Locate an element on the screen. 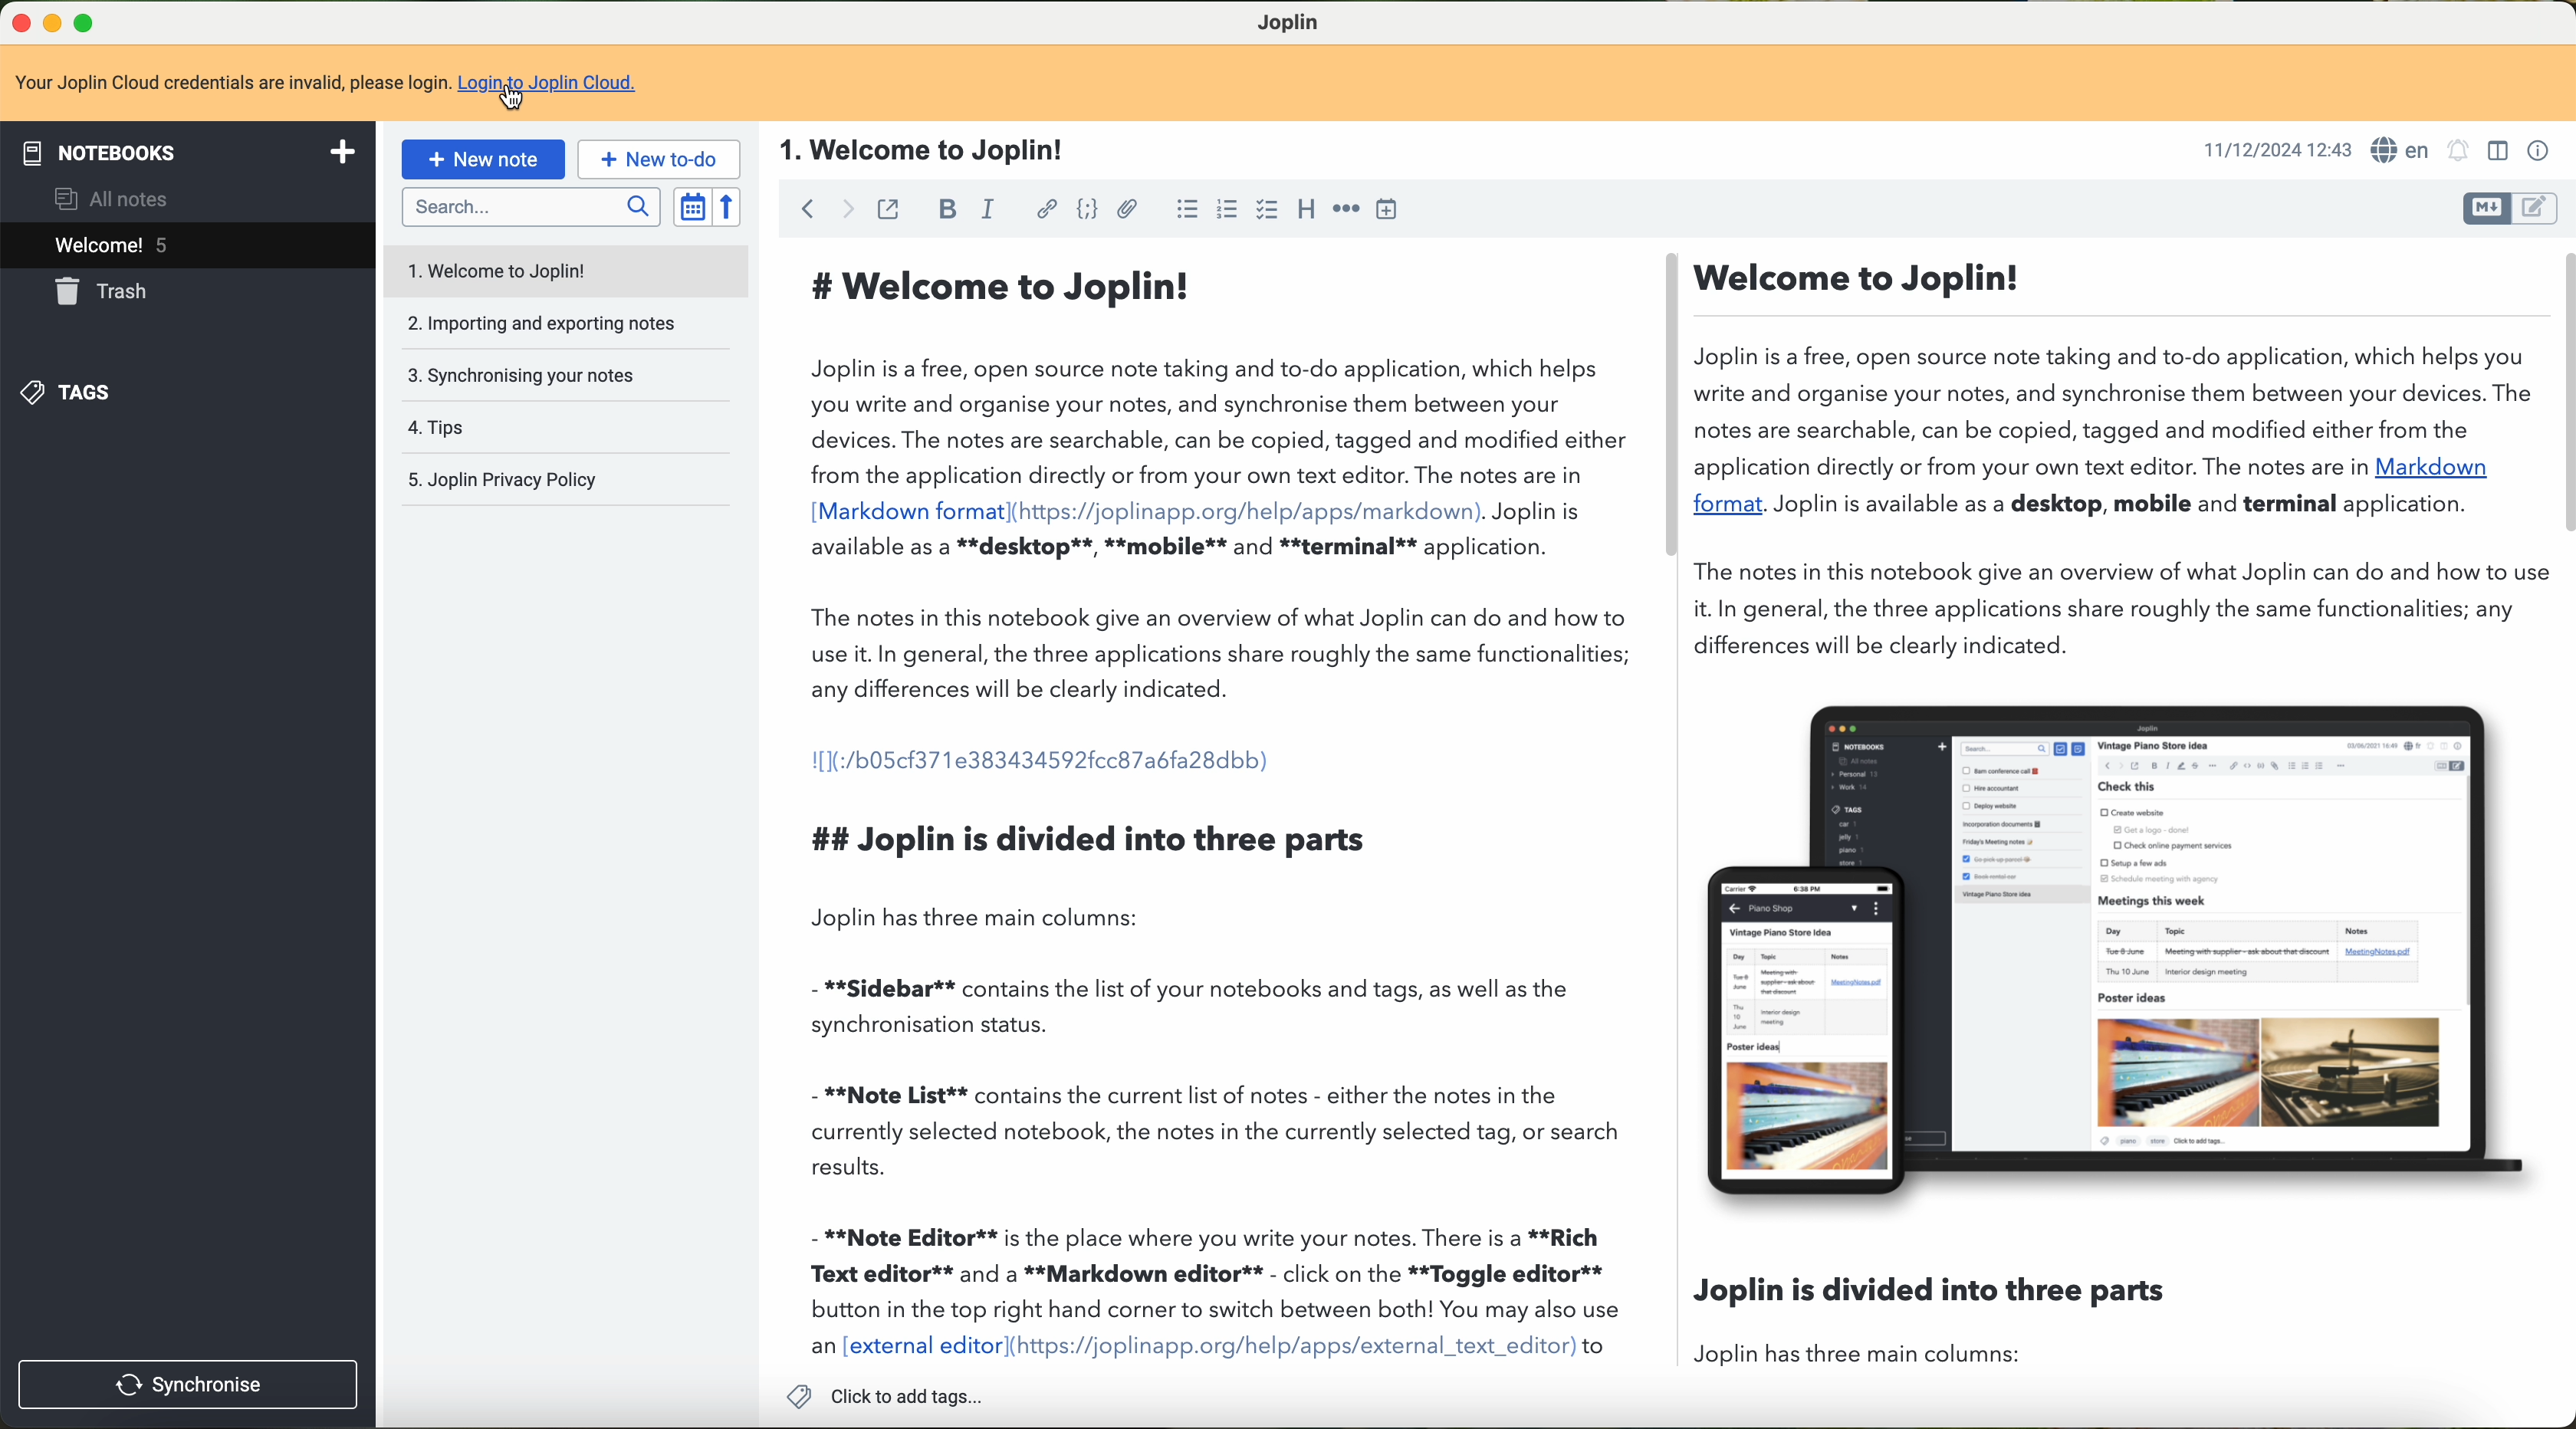  horizontal rule is located at coordinates (1346, 206).